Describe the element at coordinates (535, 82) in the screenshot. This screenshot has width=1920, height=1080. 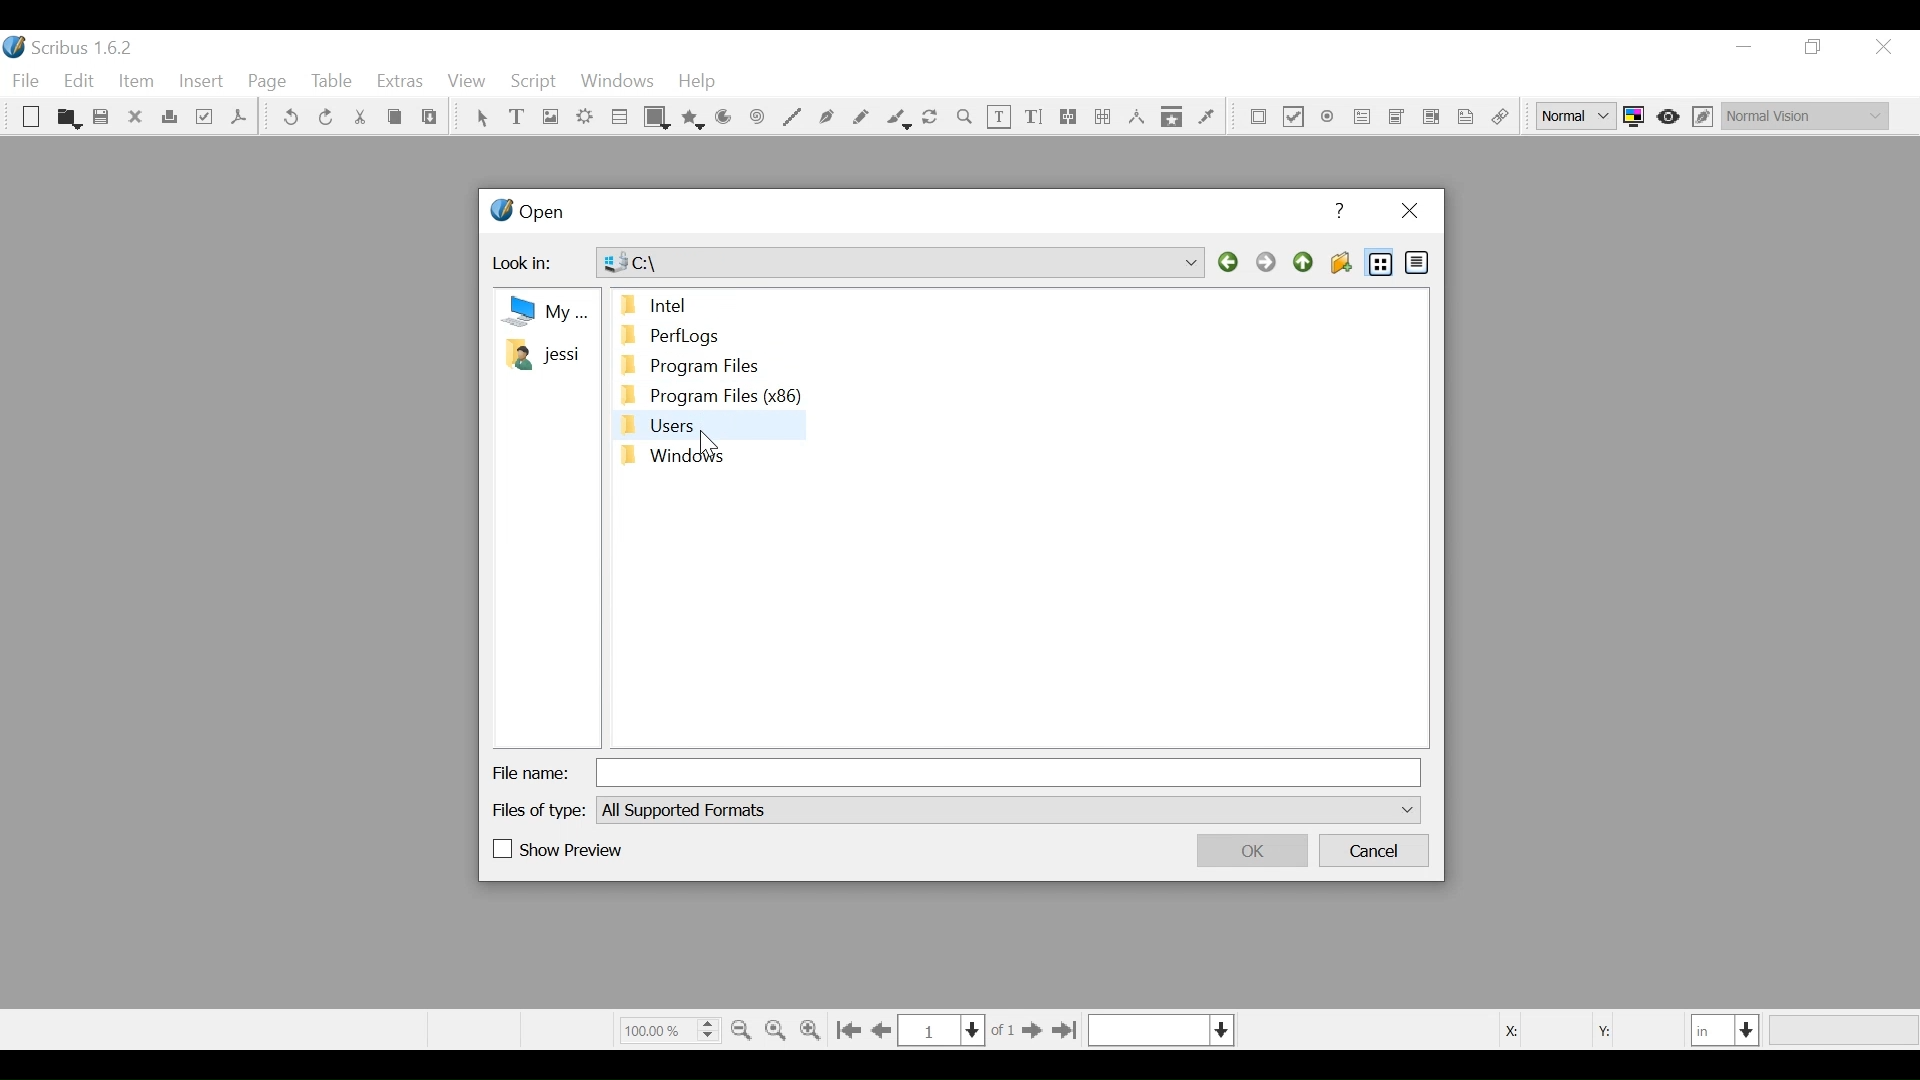
I see `Script` at that location.